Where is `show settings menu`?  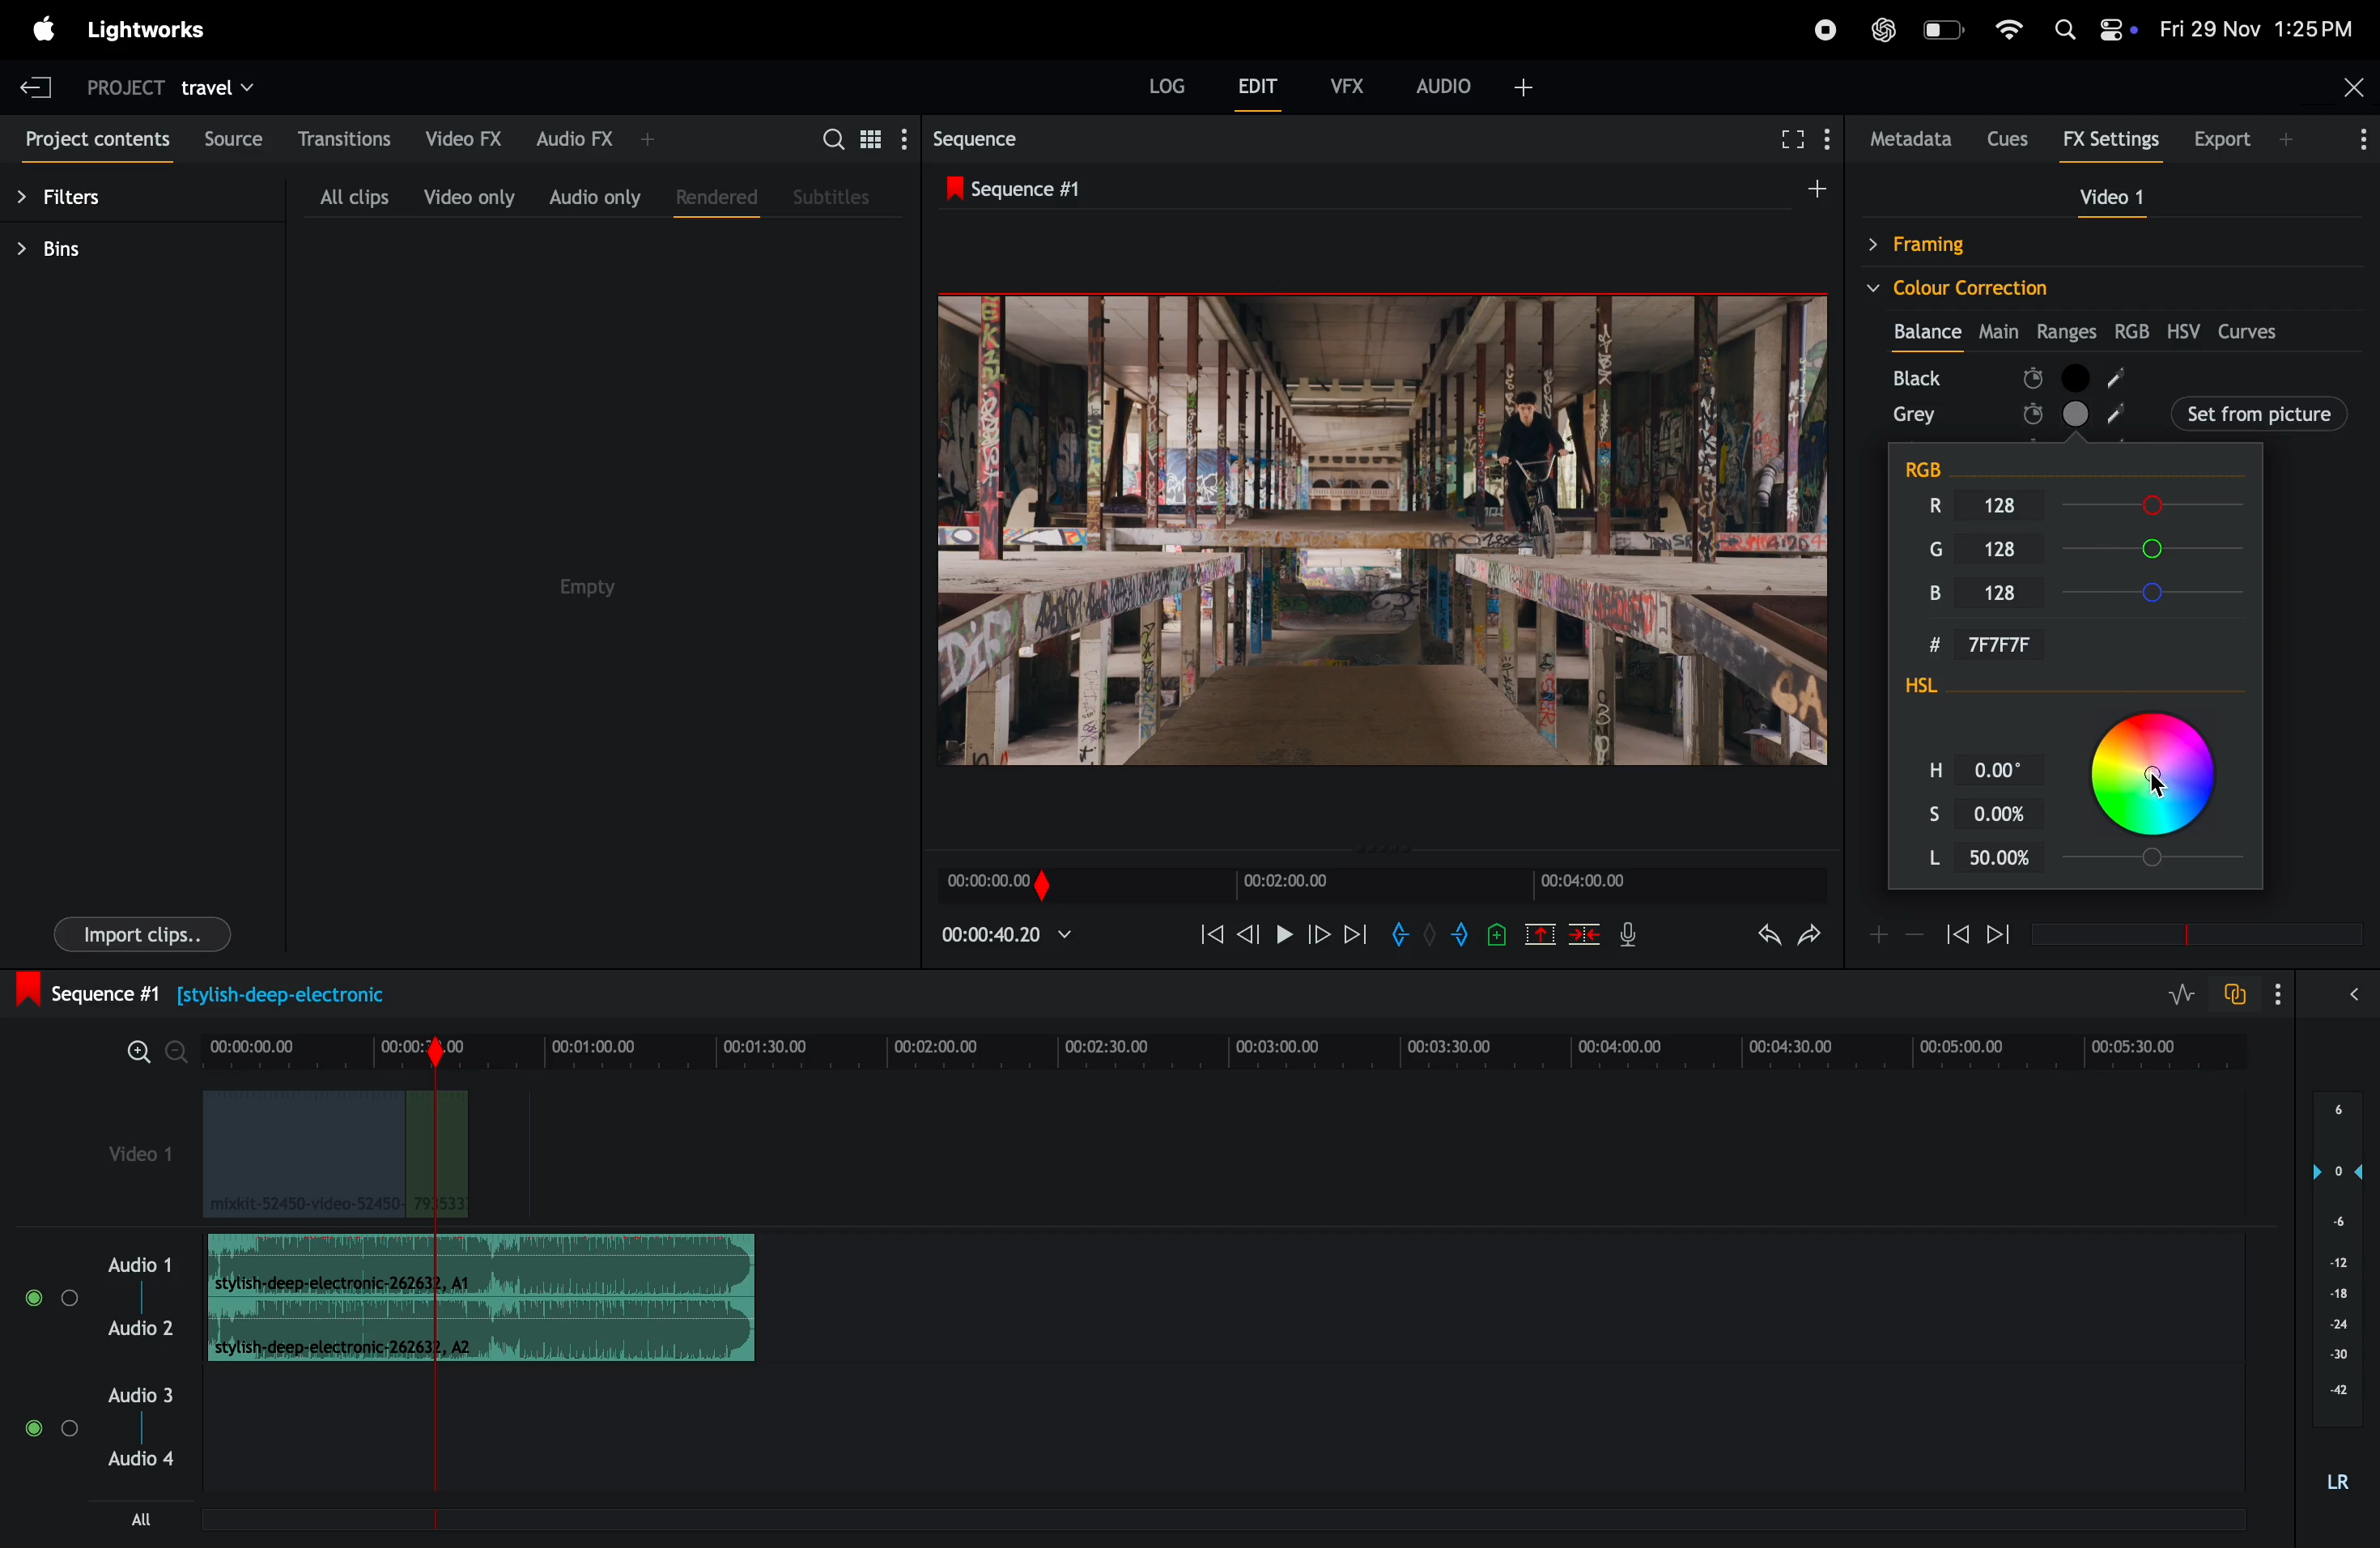
show settings menu is located at coordinates (2275, 991).